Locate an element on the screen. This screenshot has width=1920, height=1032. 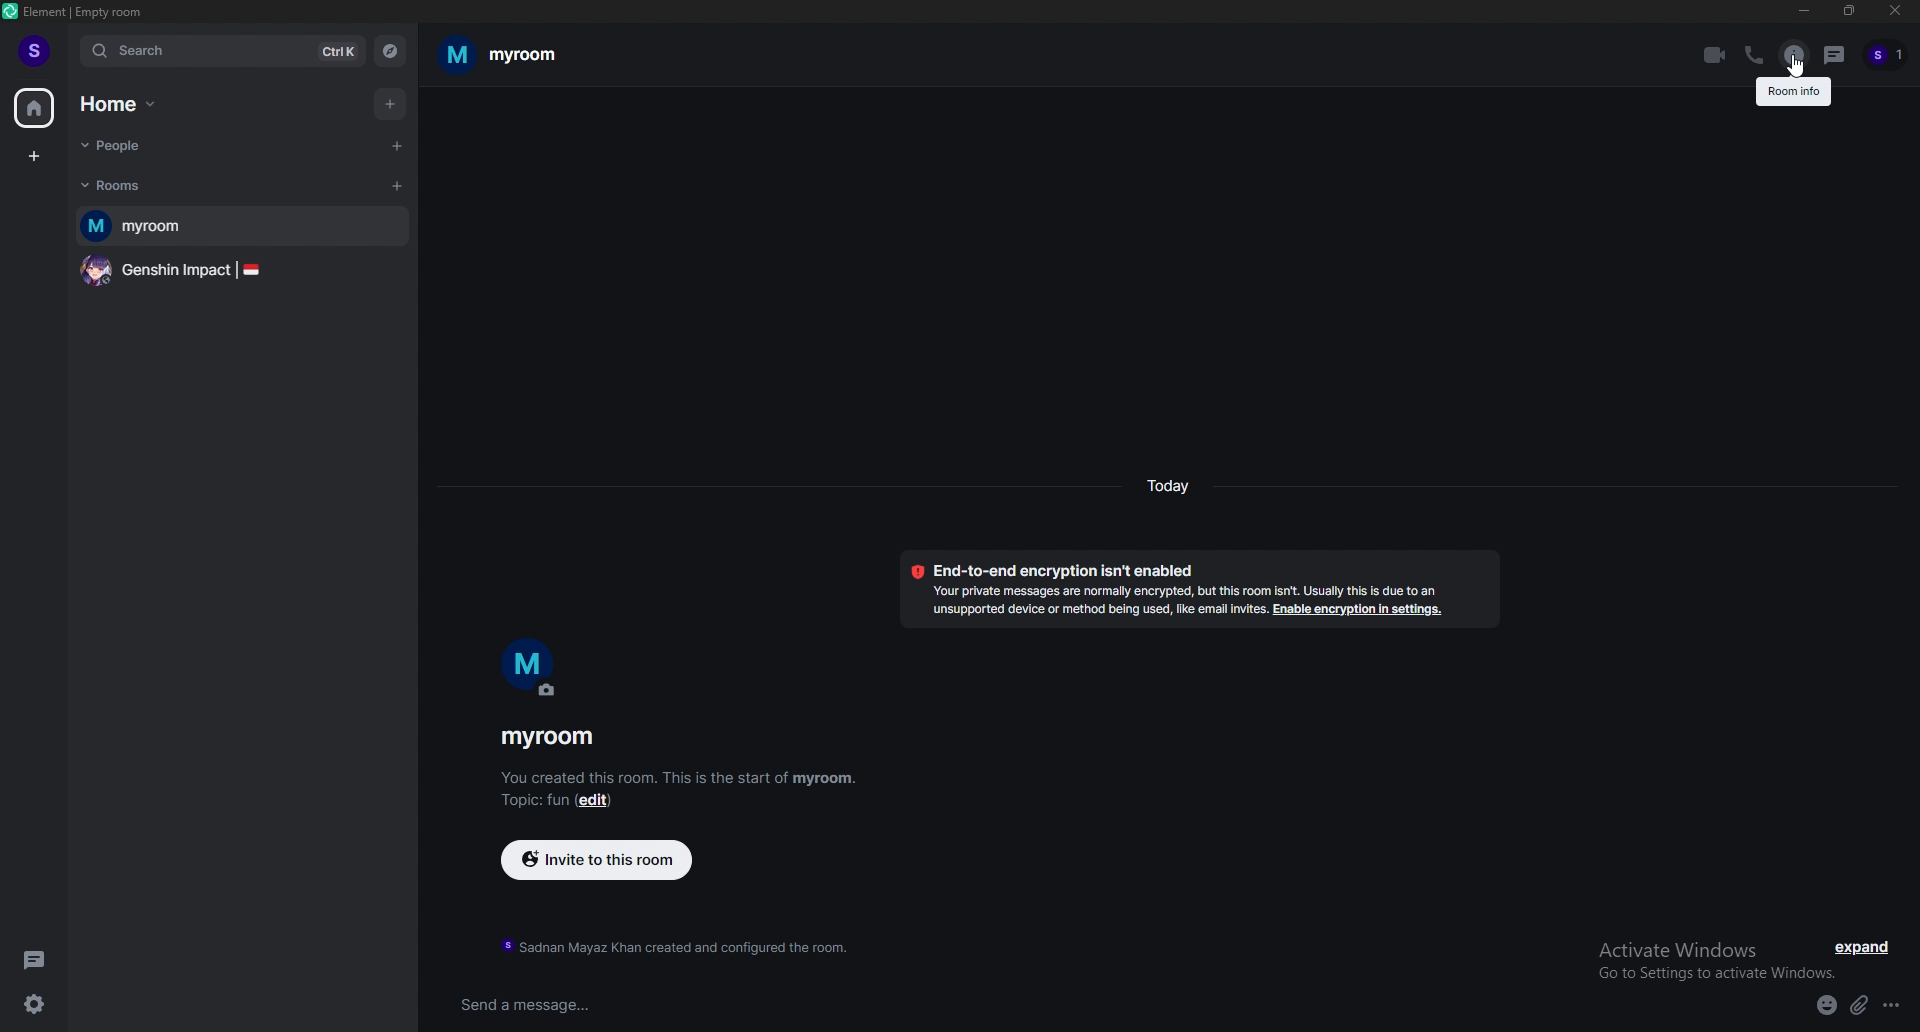
ctrl k is located at coordinates (331, 52).